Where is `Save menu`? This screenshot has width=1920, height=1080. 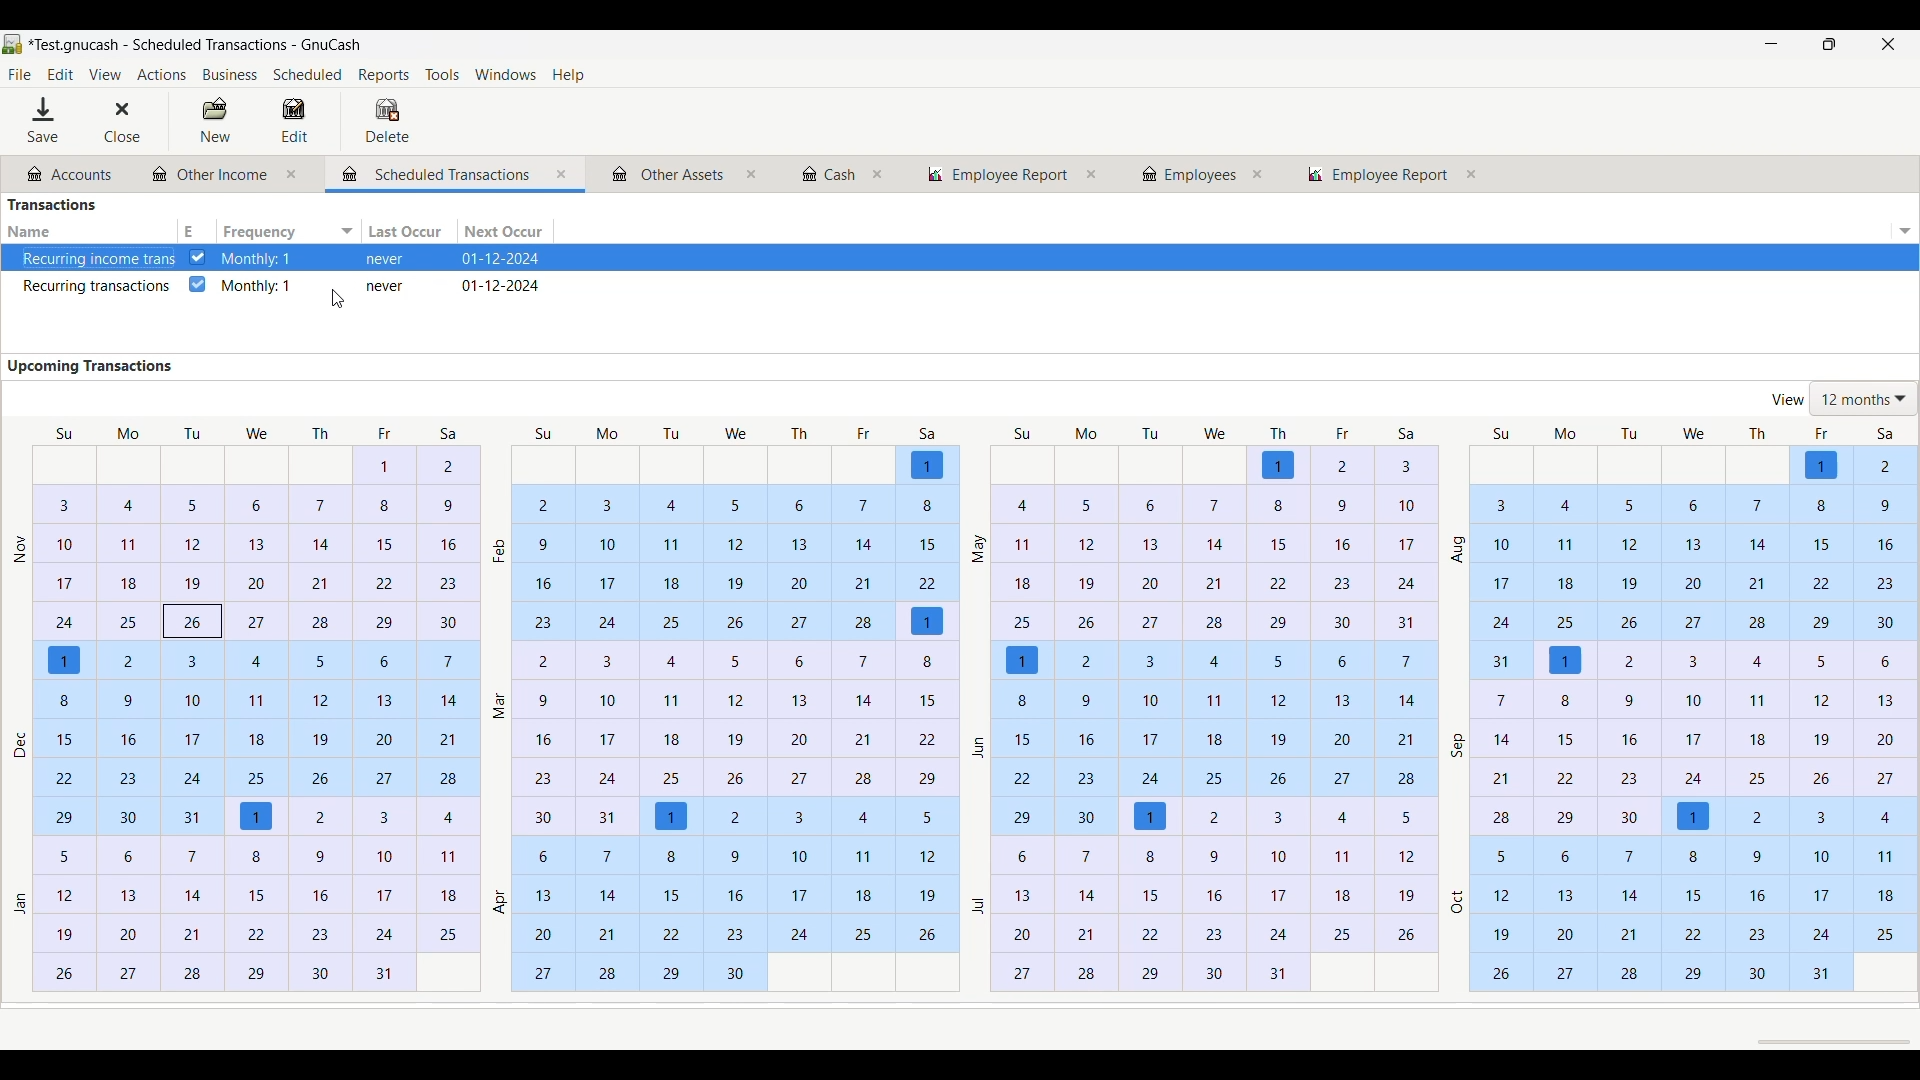 Save menu is located at coordinates (49, 120).